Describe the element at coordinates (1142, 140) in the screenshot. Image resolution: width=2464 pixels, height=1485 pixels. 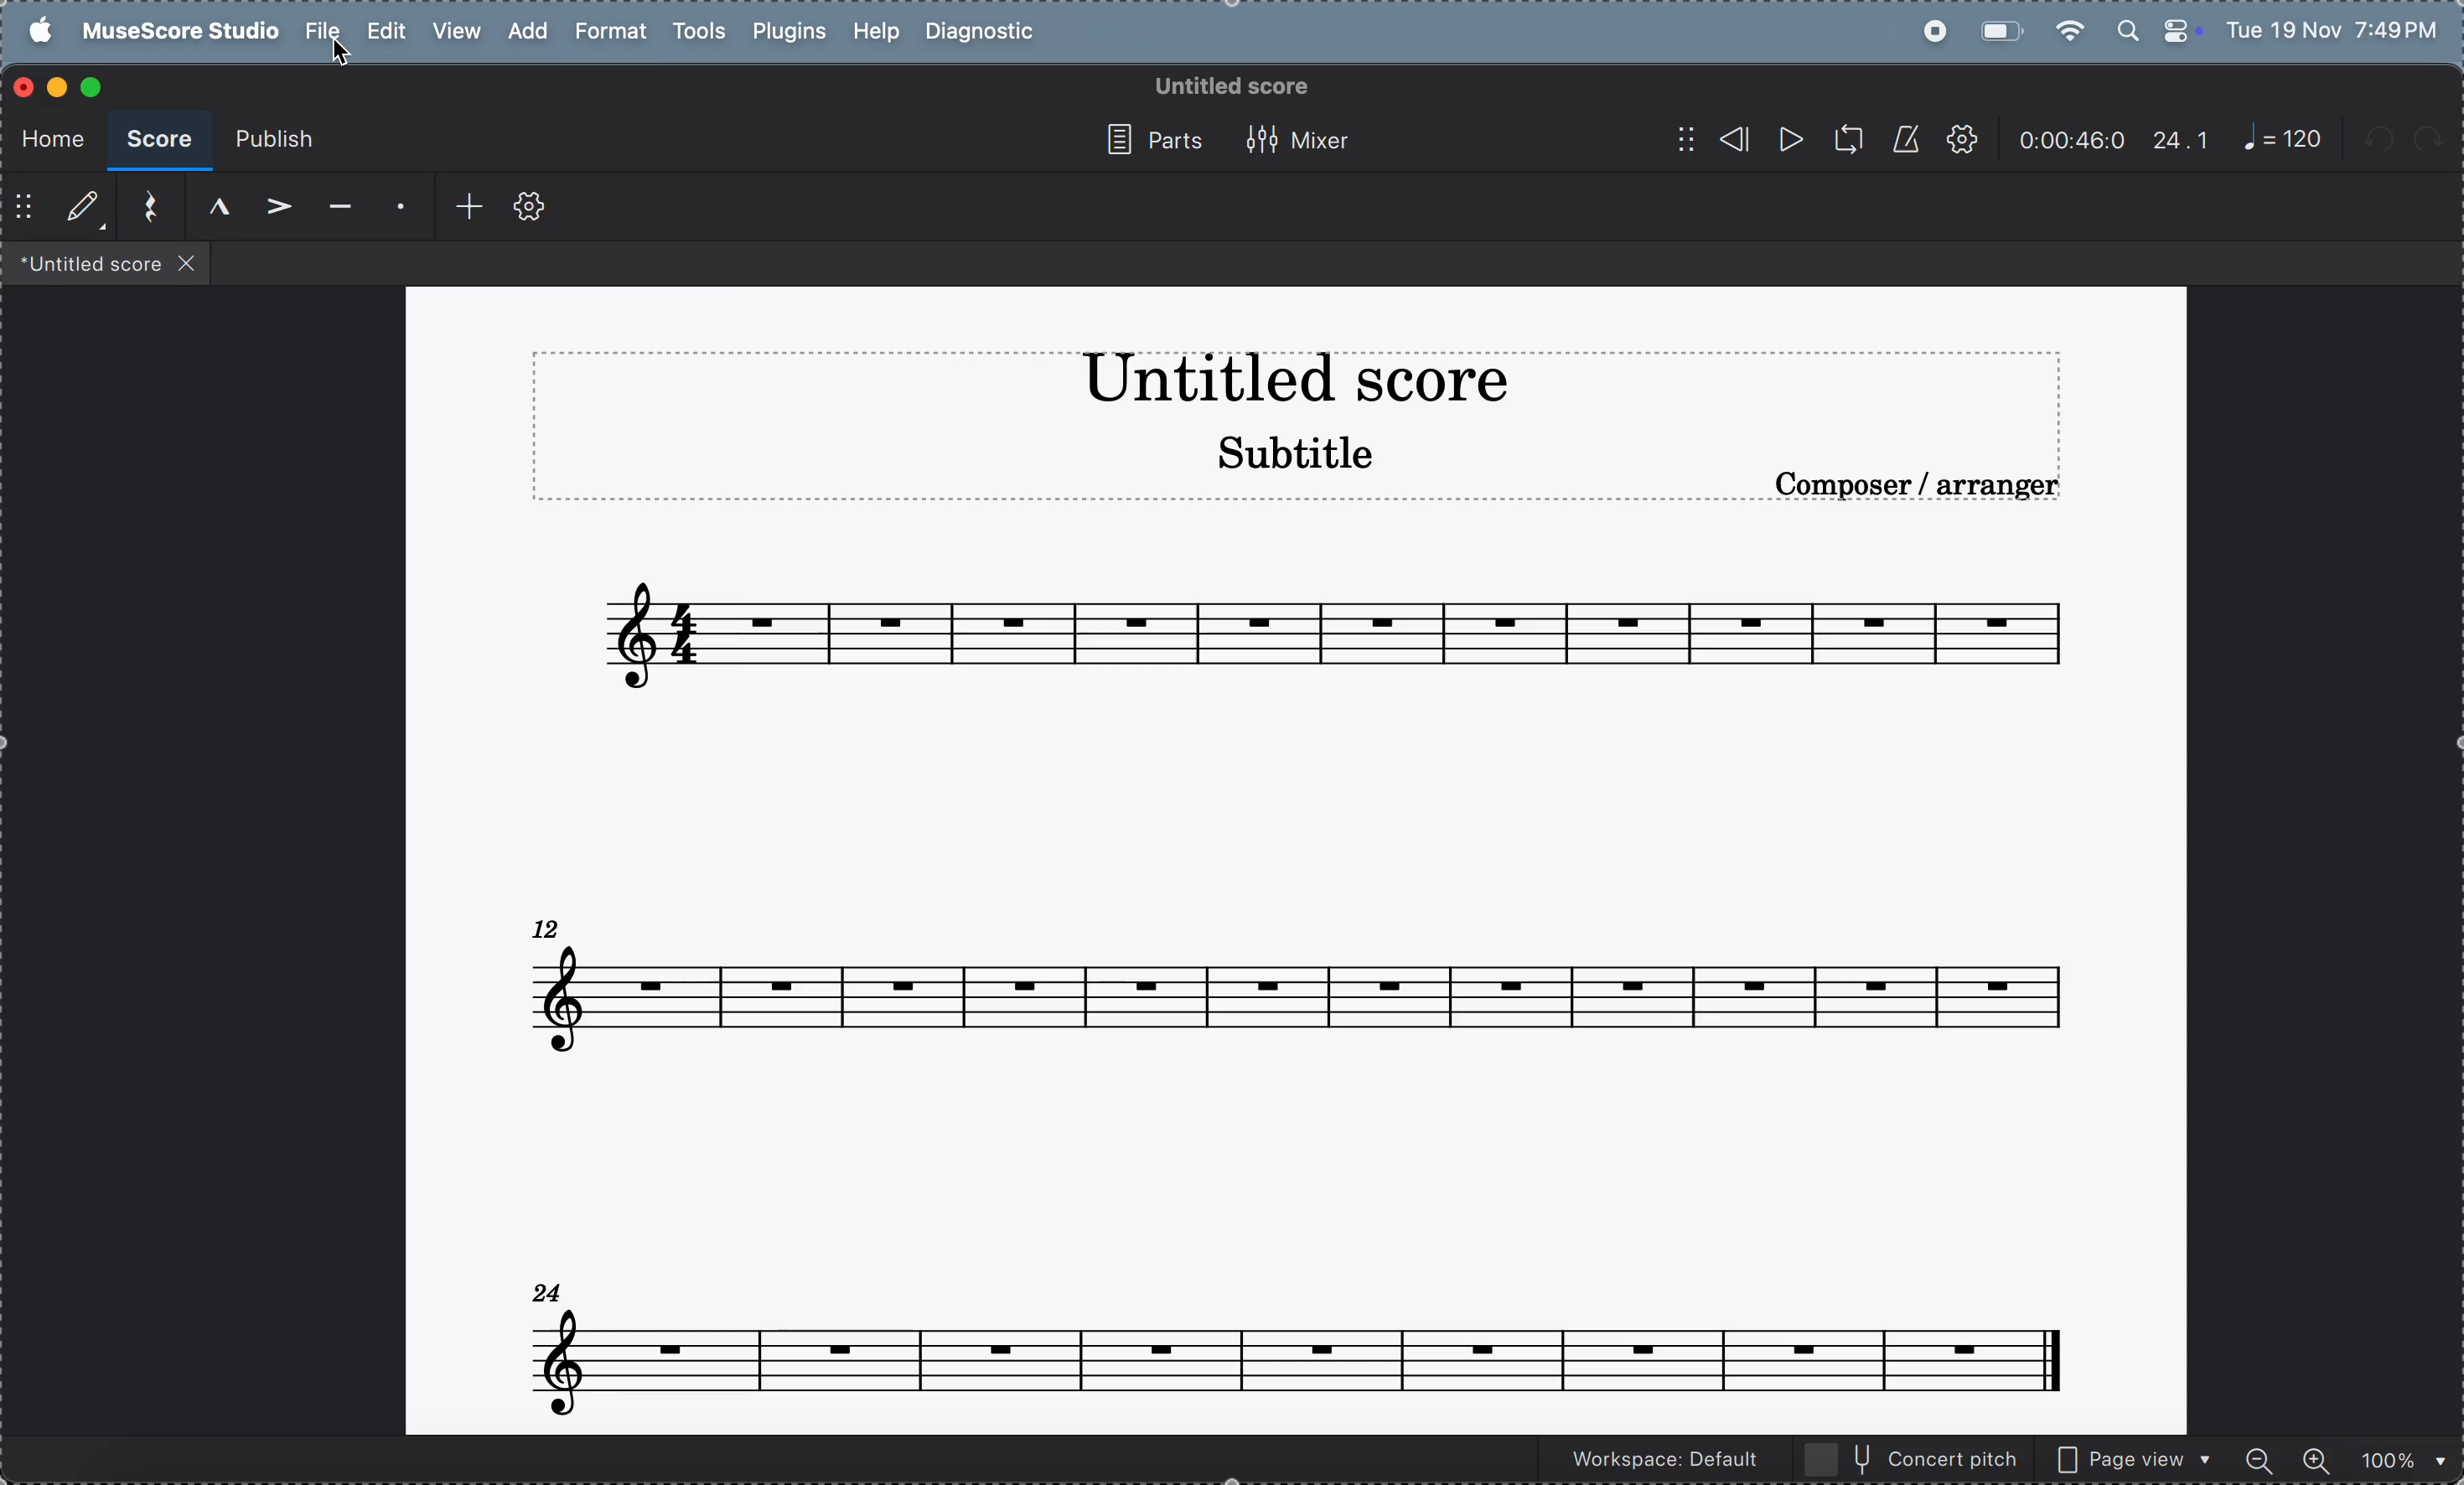
I see `parts` at that location.